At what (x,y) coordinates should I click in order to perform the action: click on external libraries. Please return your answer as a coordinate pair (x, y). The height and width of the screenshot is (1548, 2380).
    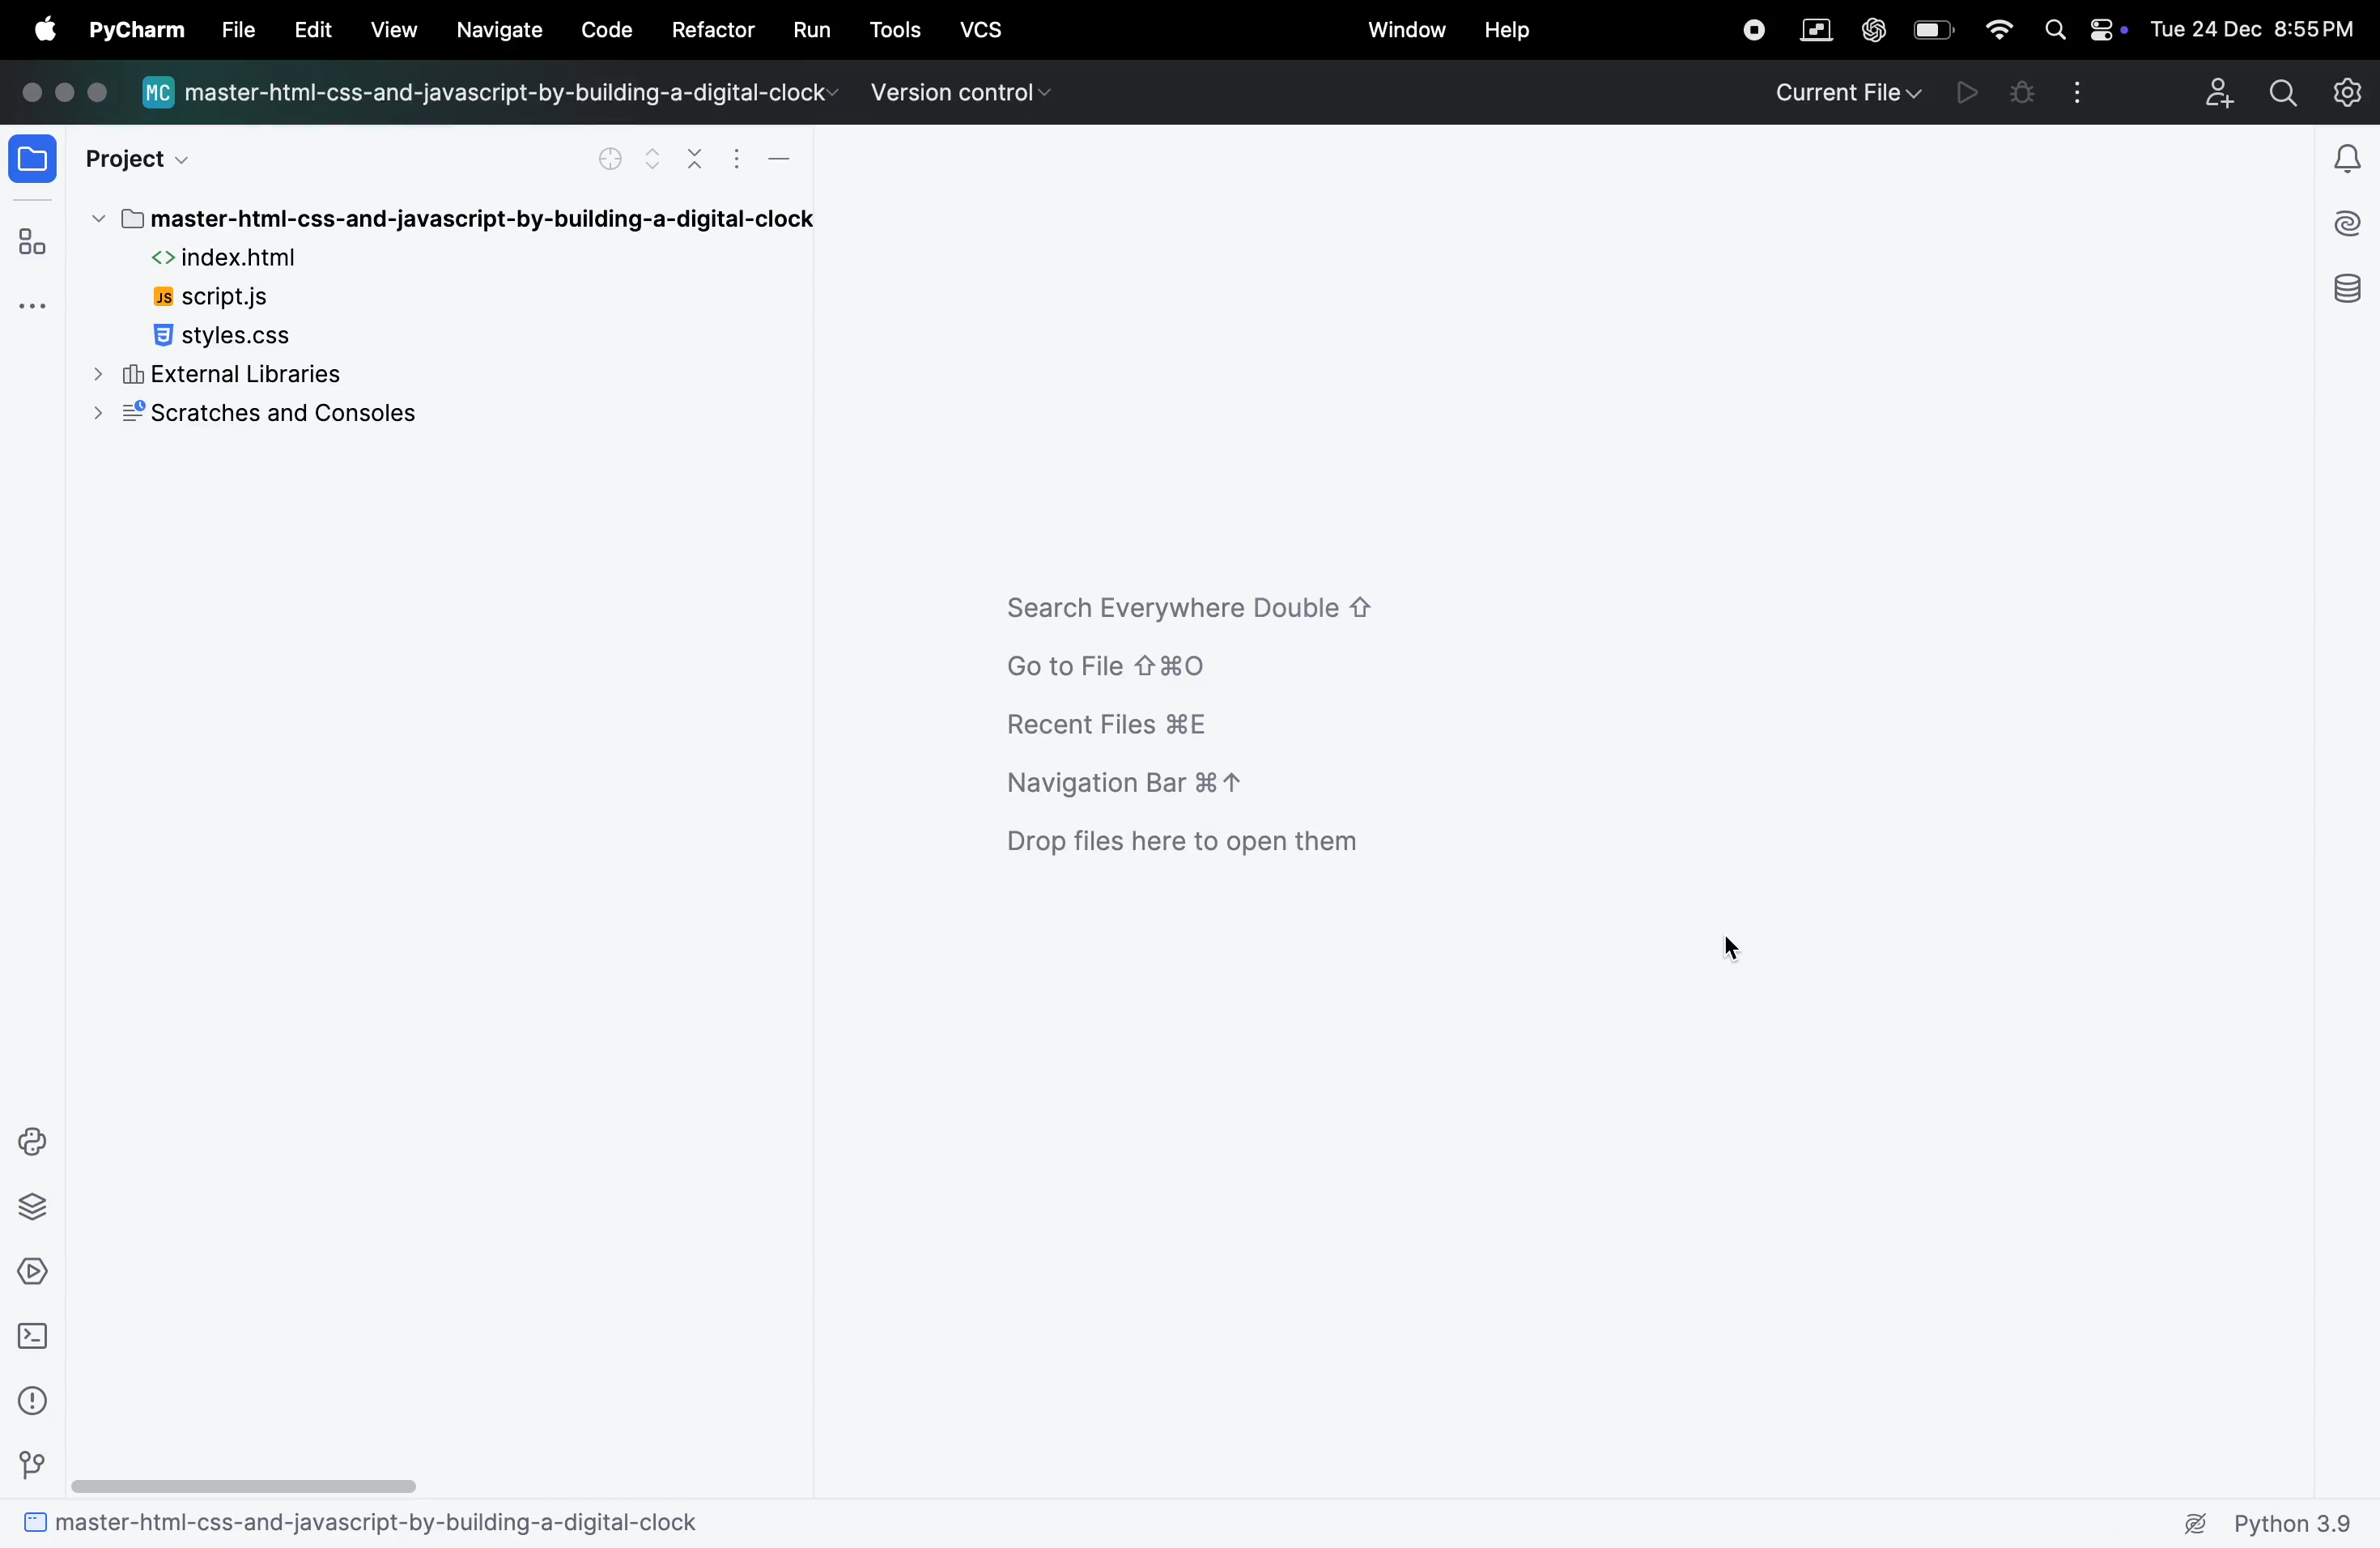
    Looking at the image, I should click on (221, 373).